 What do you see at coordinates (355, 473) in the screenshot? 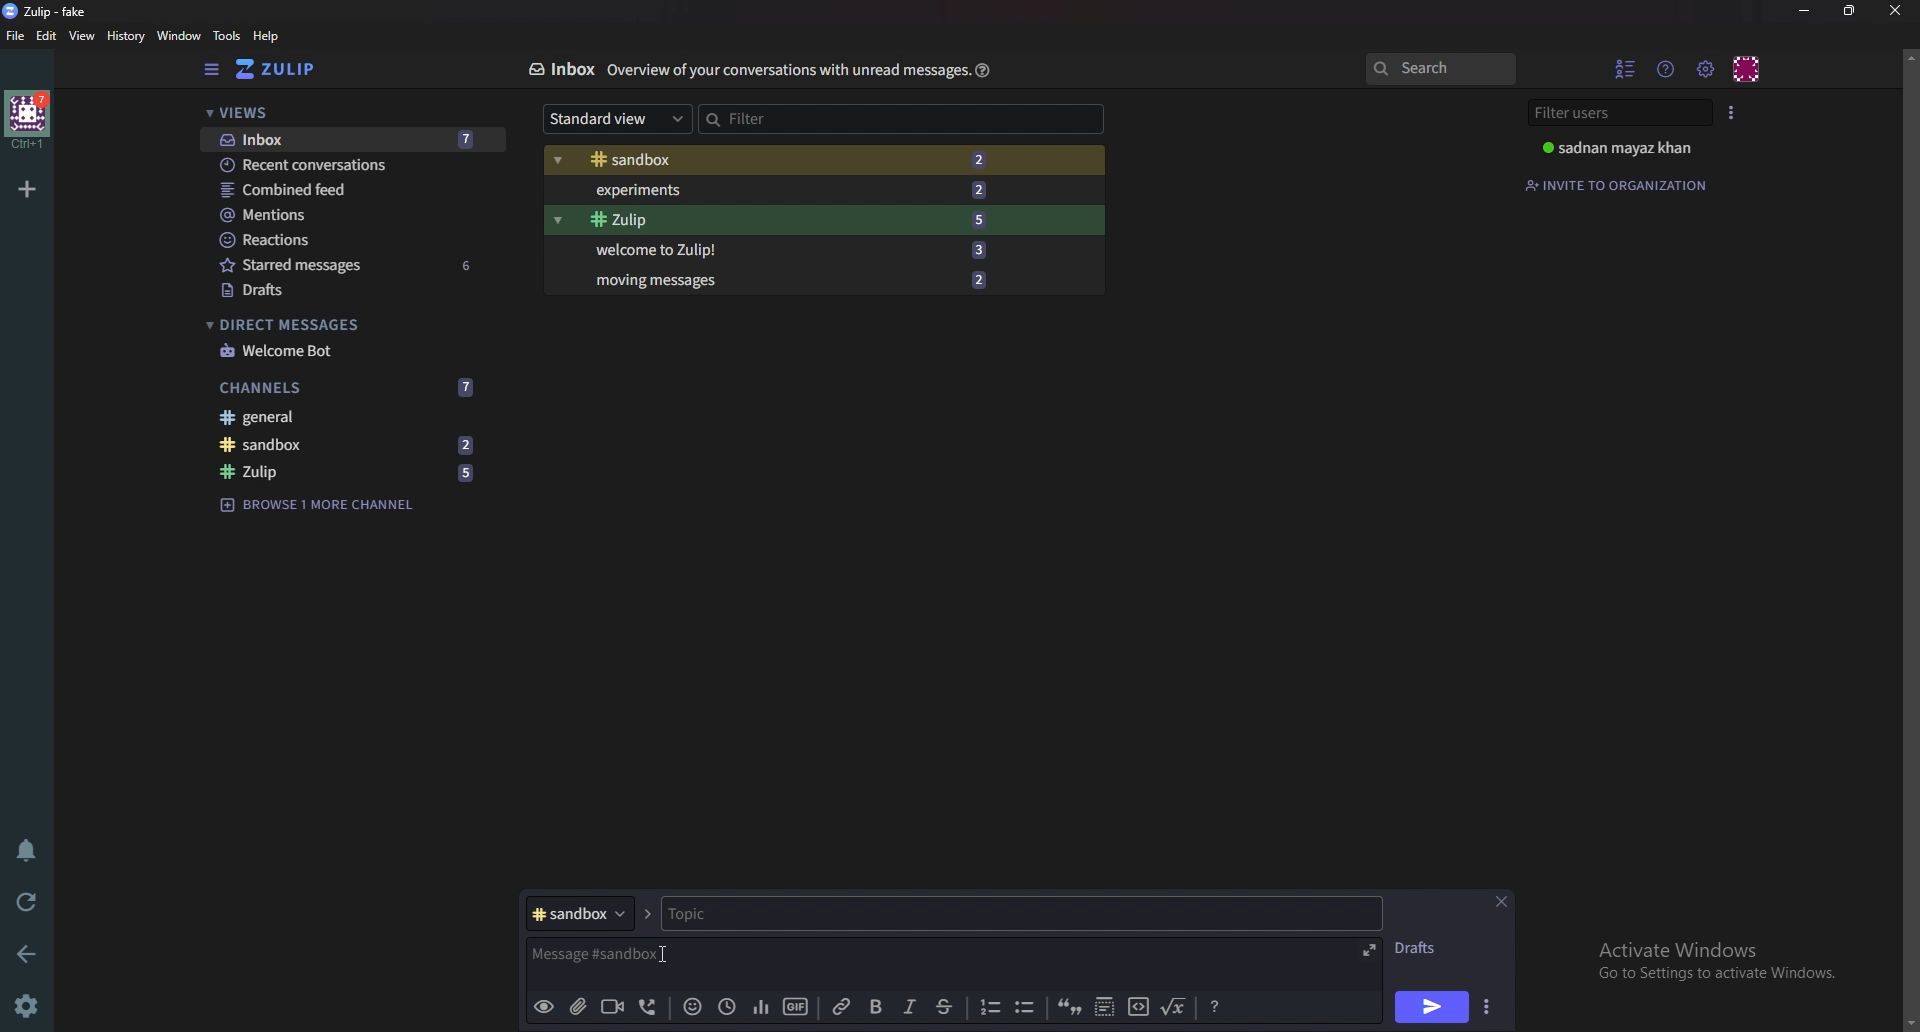
I see `zulip` at bounding box center [355, 473].